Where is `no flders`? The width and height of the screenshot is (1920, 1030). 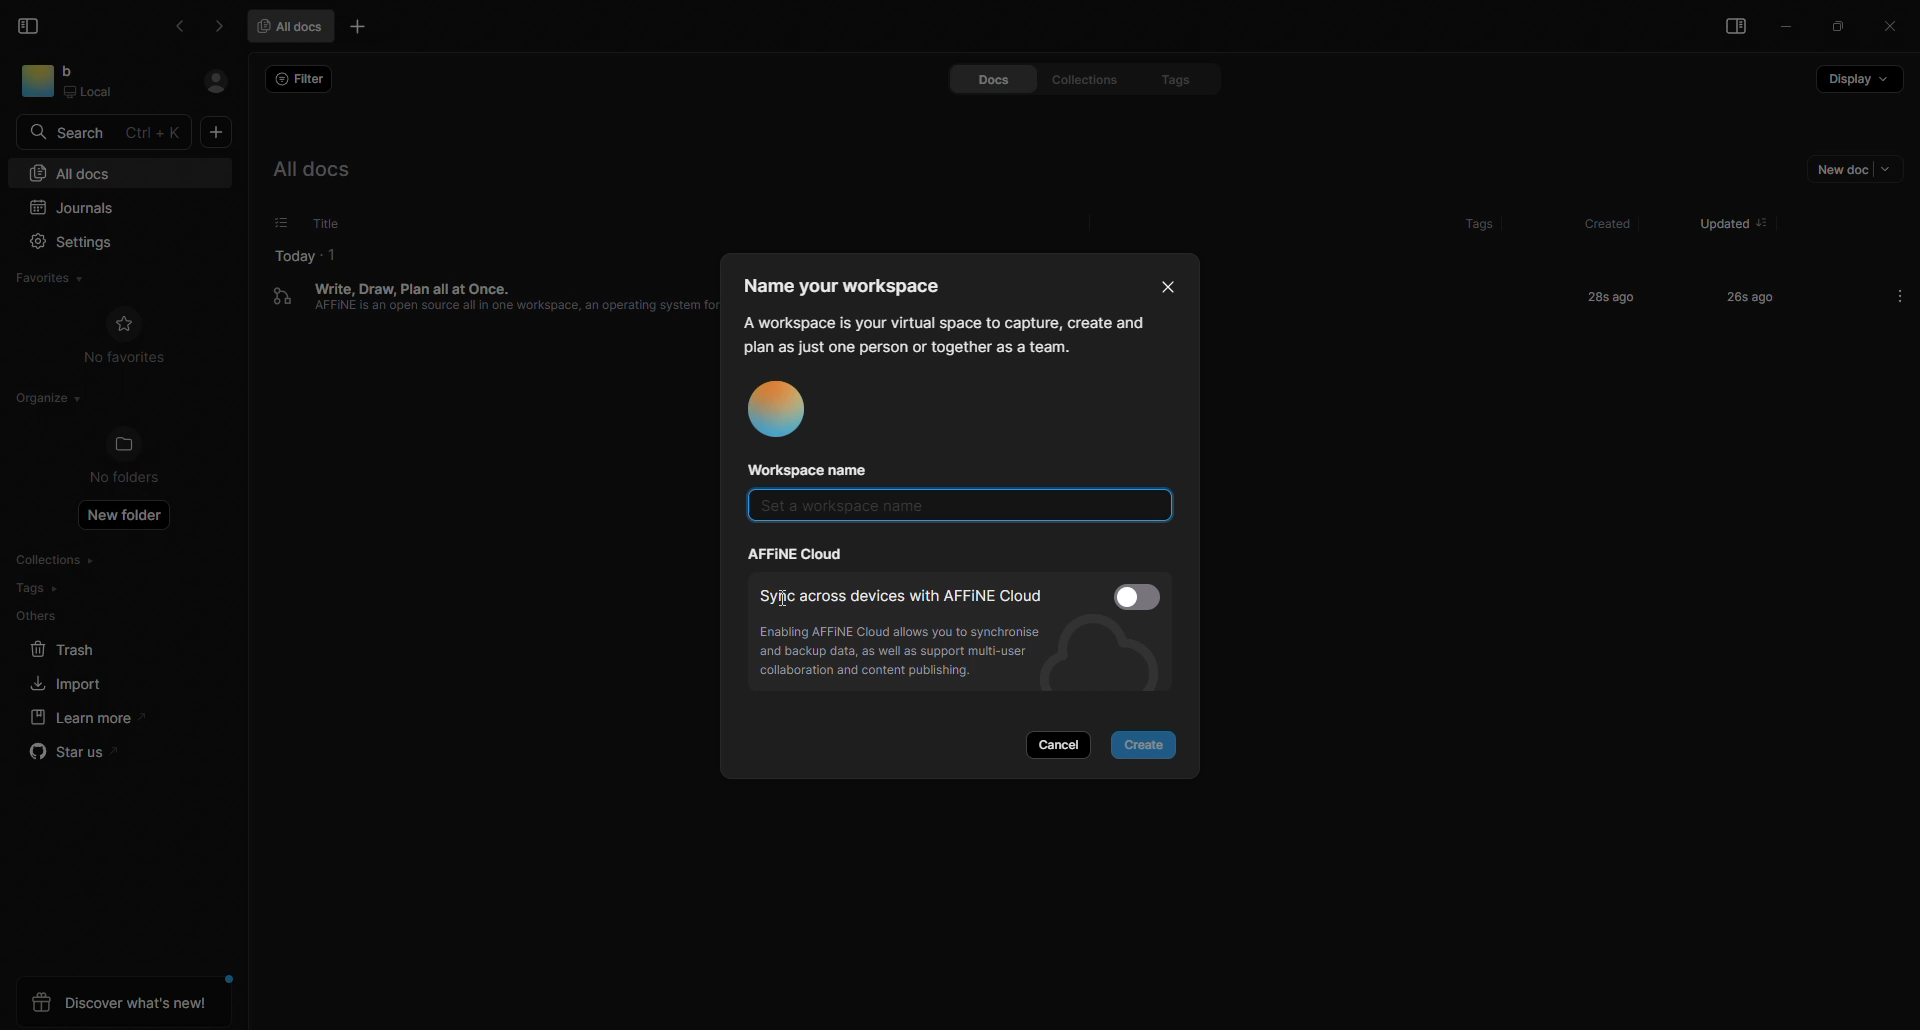
no flders is located at coordinates (136, 458).